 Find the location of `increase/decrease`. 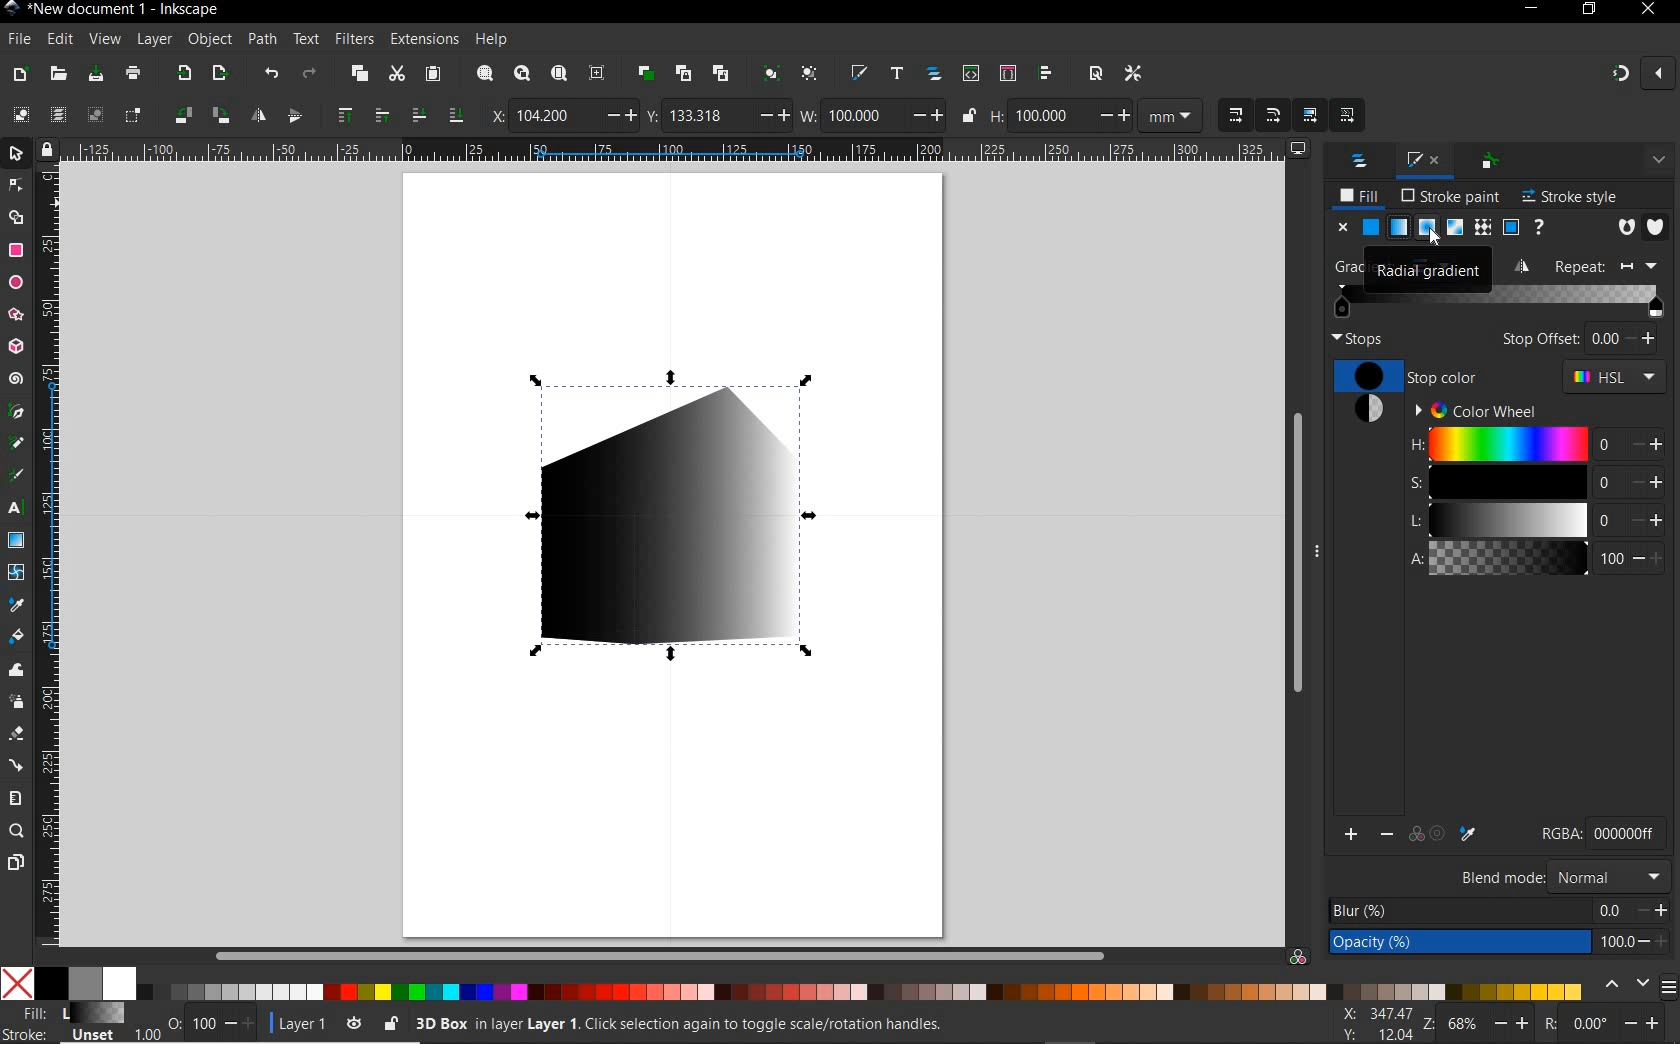

increase/decrease is located at coordinates (1111, 115).